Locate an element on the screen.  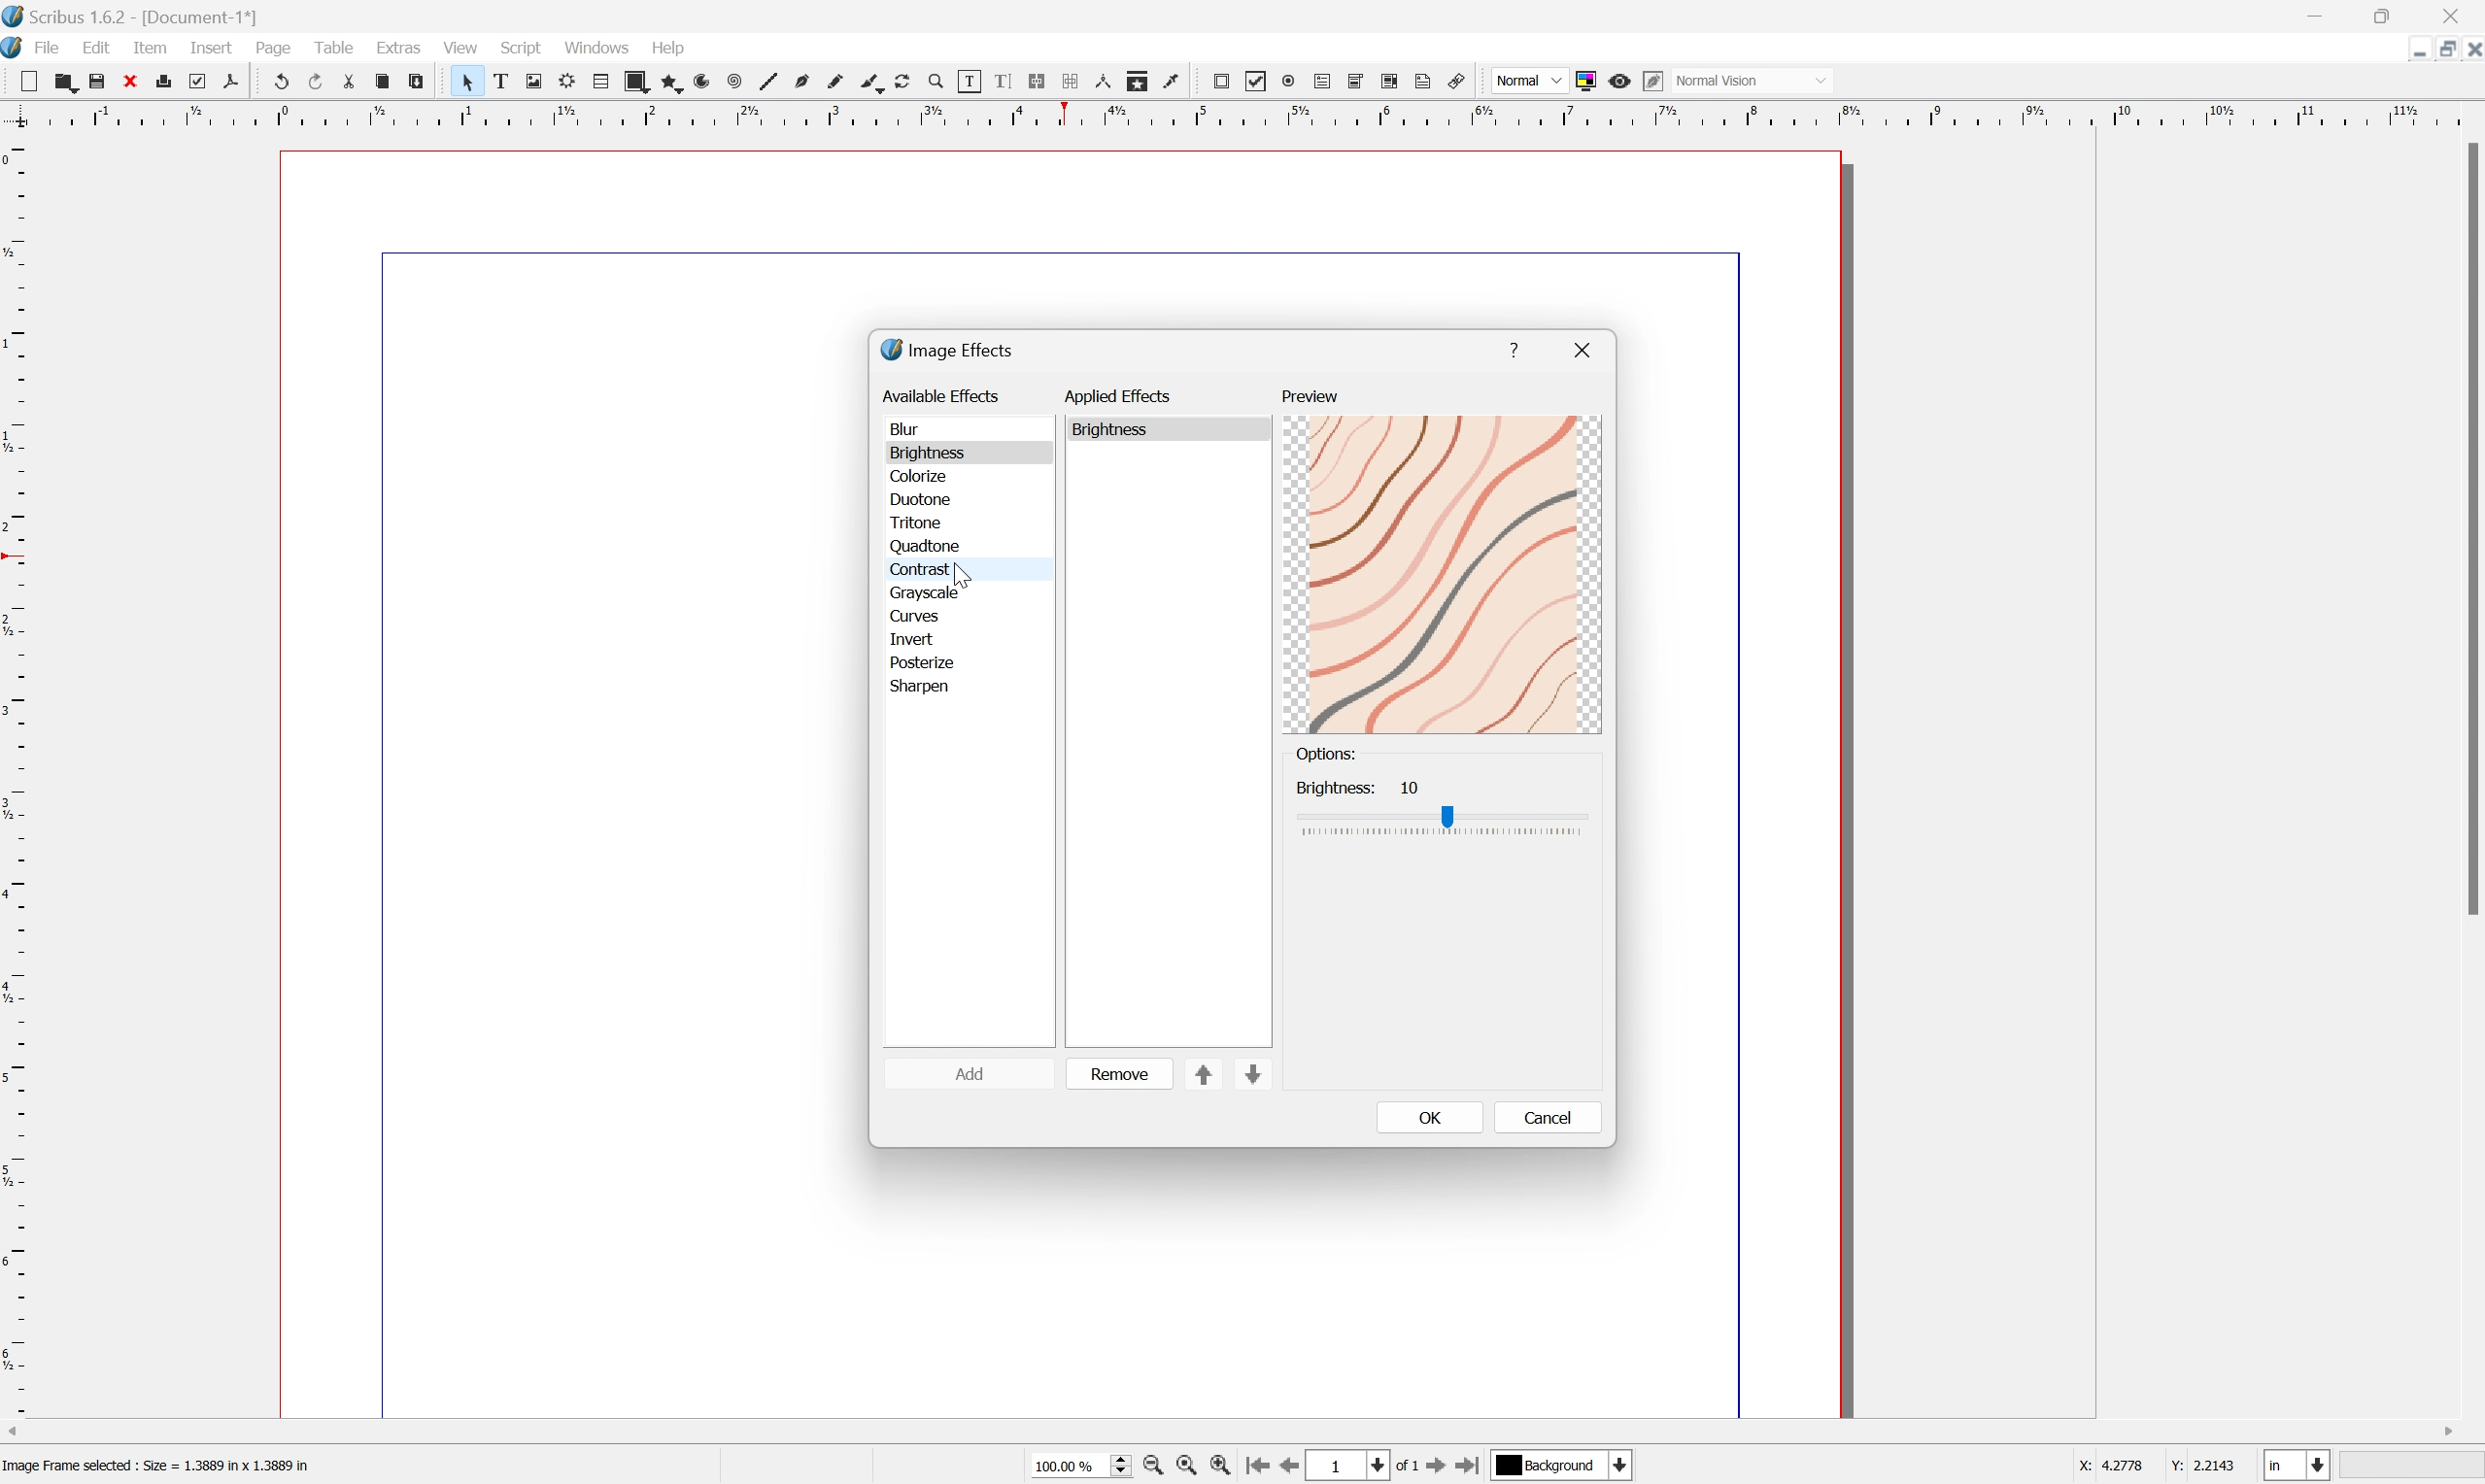
Redo is located at coordinates (313, 80).